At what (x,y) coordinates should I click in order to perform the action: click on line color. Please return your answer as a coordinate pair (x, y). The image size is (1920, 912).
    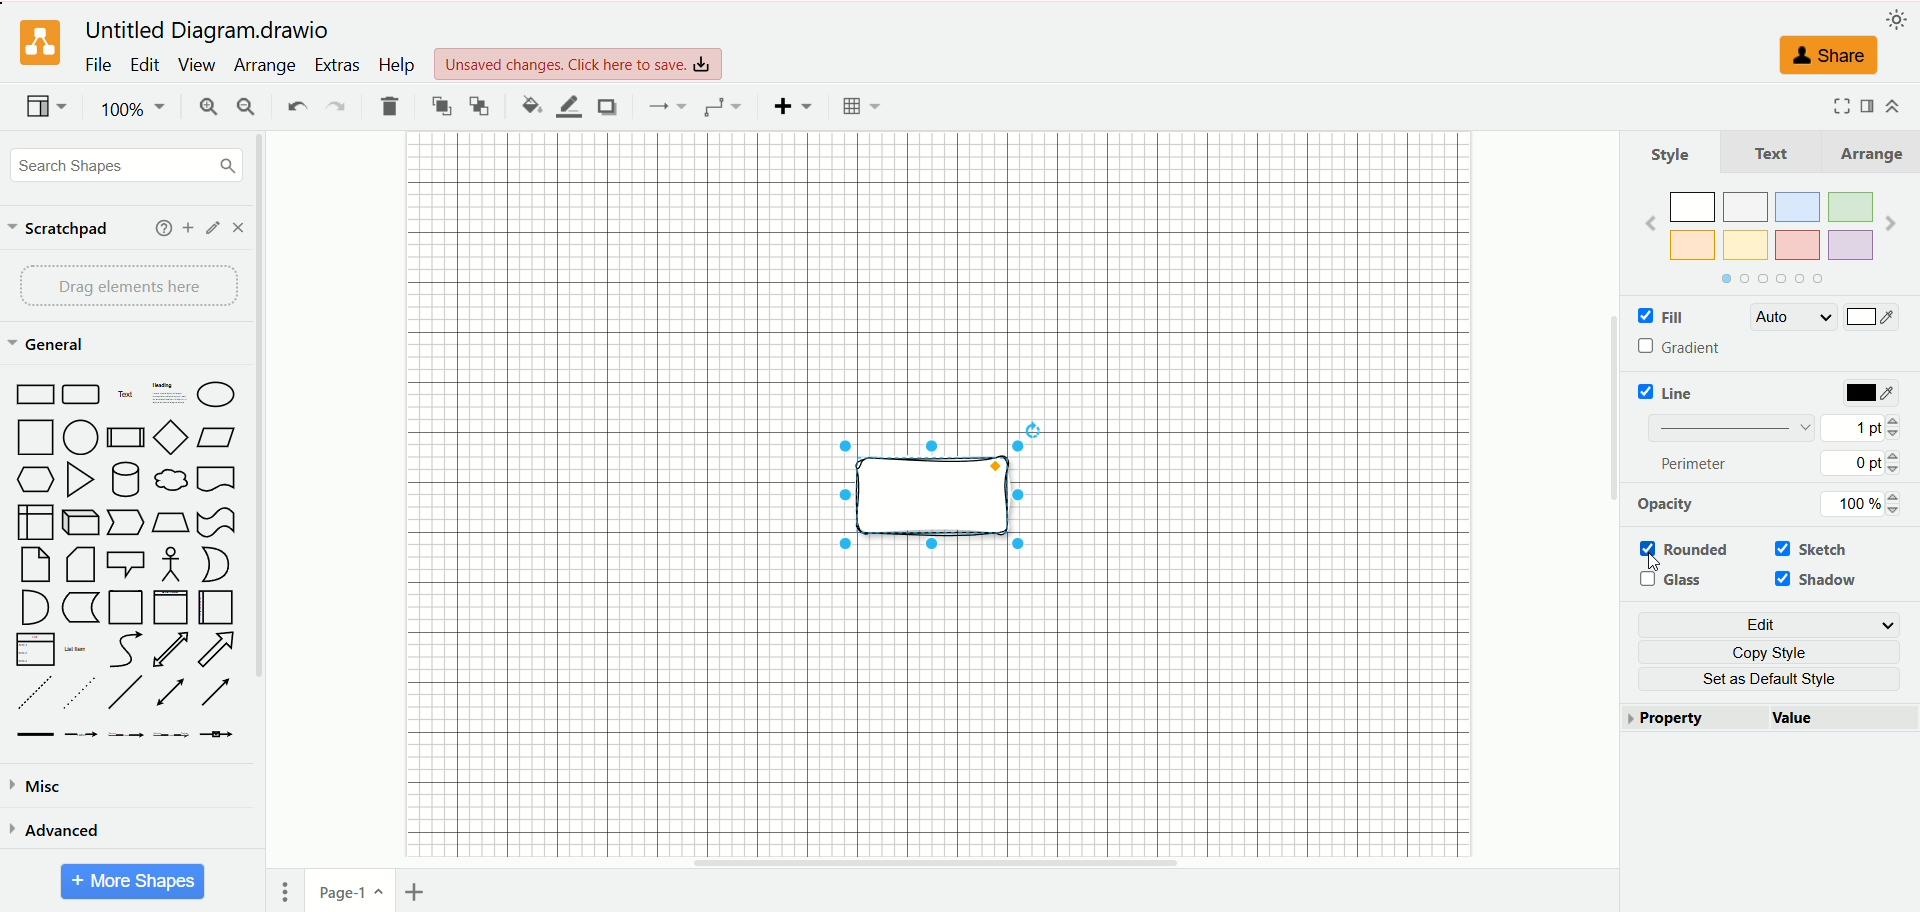
    Looking at the image, I should click on (568, 107).